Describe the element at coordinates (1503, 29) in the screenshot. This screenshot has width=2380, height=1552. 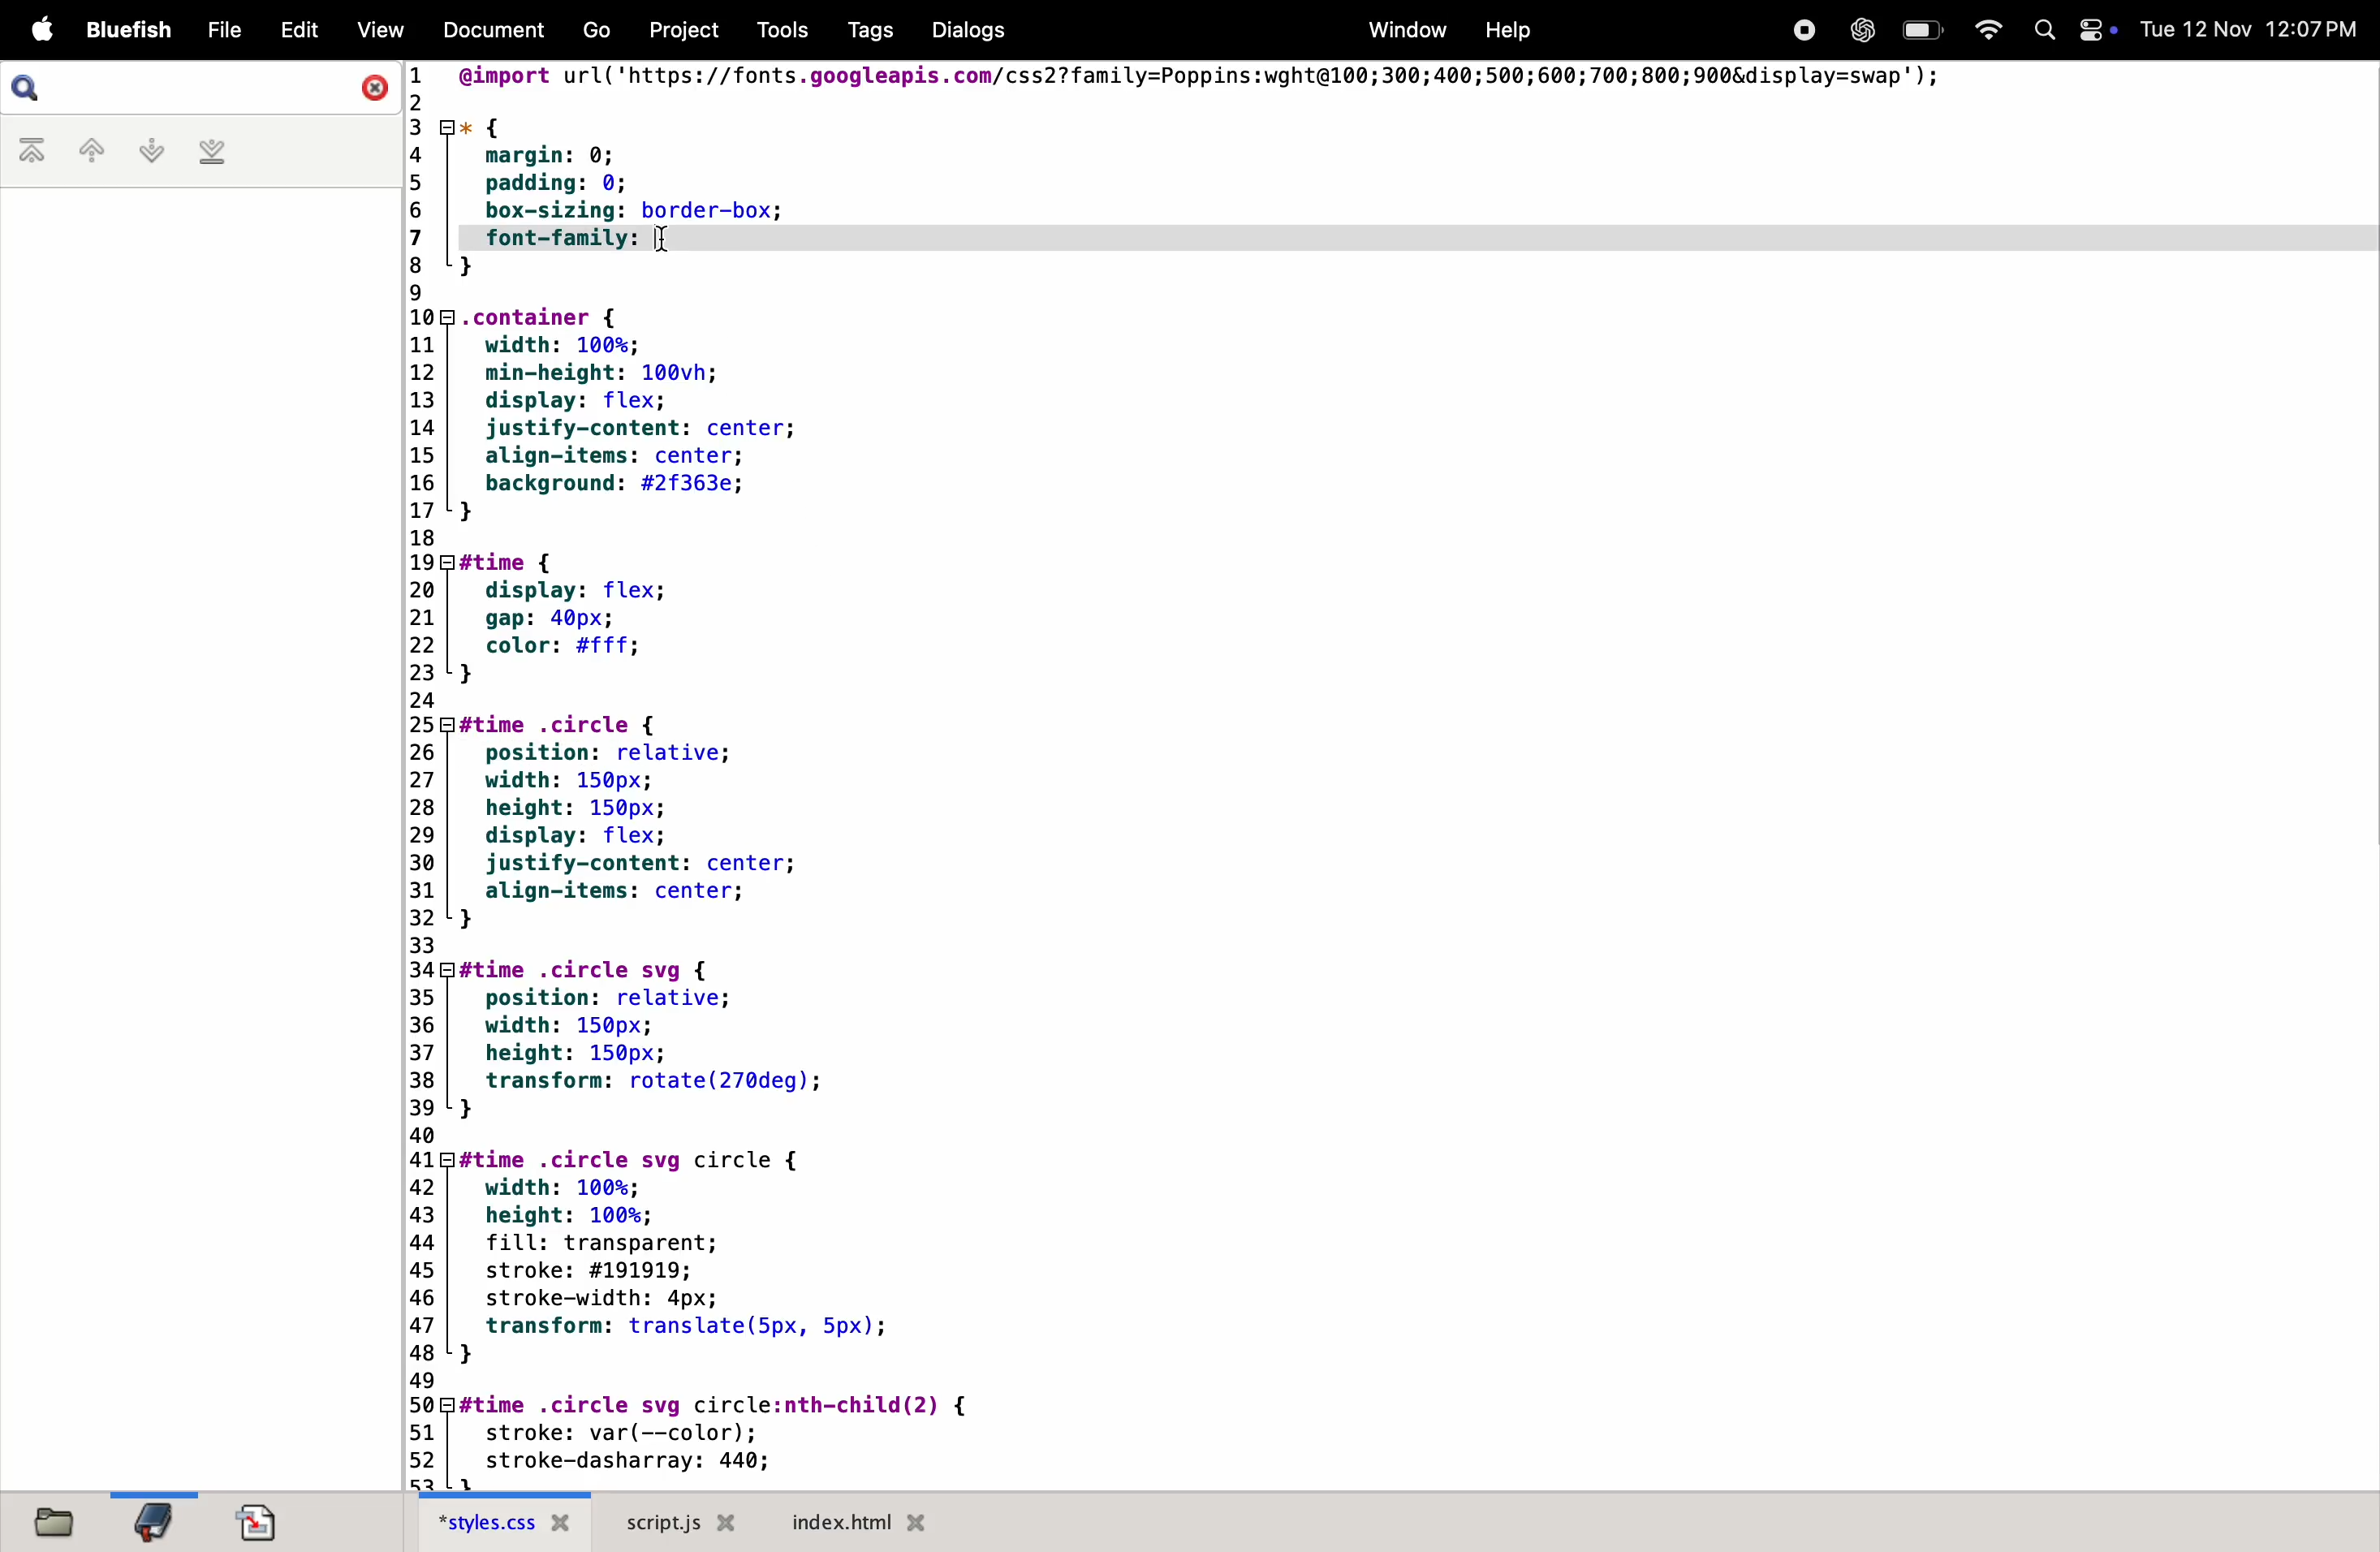
I see `help` at that location.